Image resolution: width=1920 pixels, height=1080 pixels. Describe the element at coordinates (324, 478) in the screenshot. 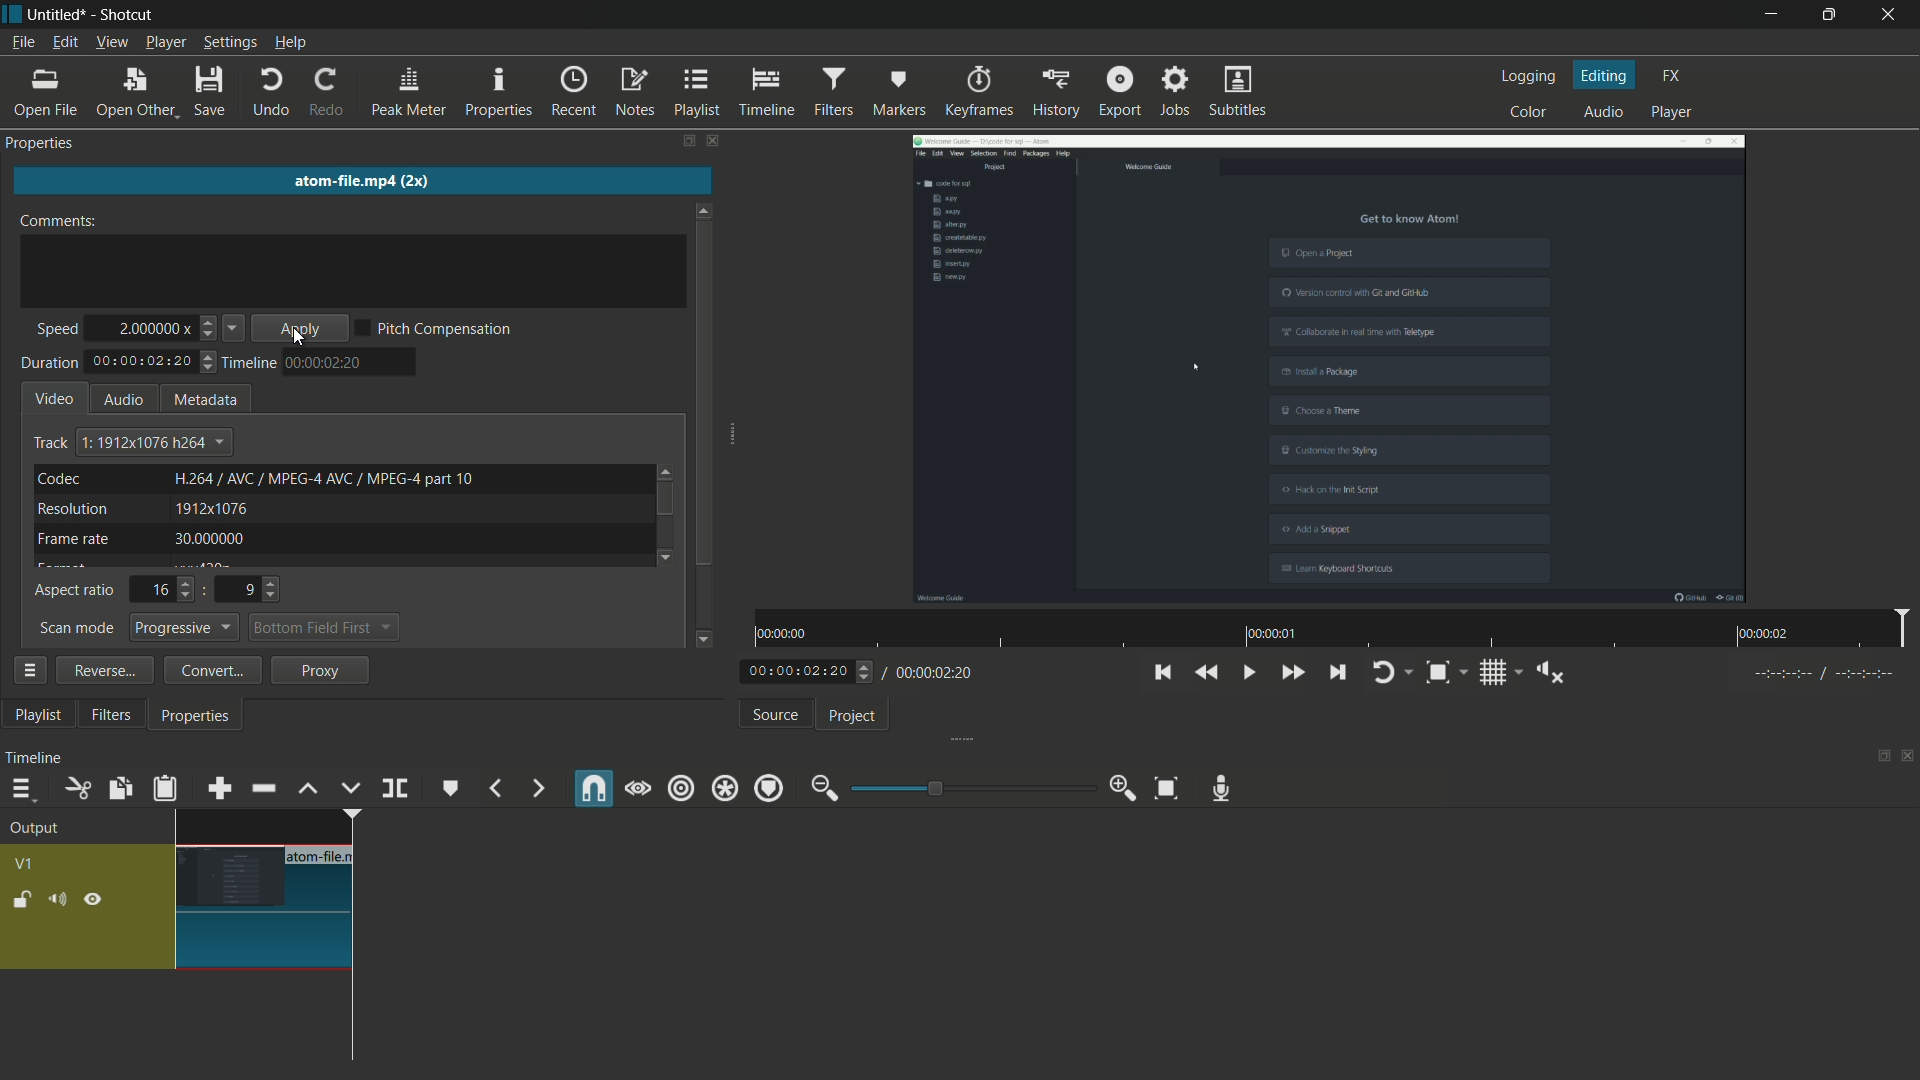

I see `text` at that location.